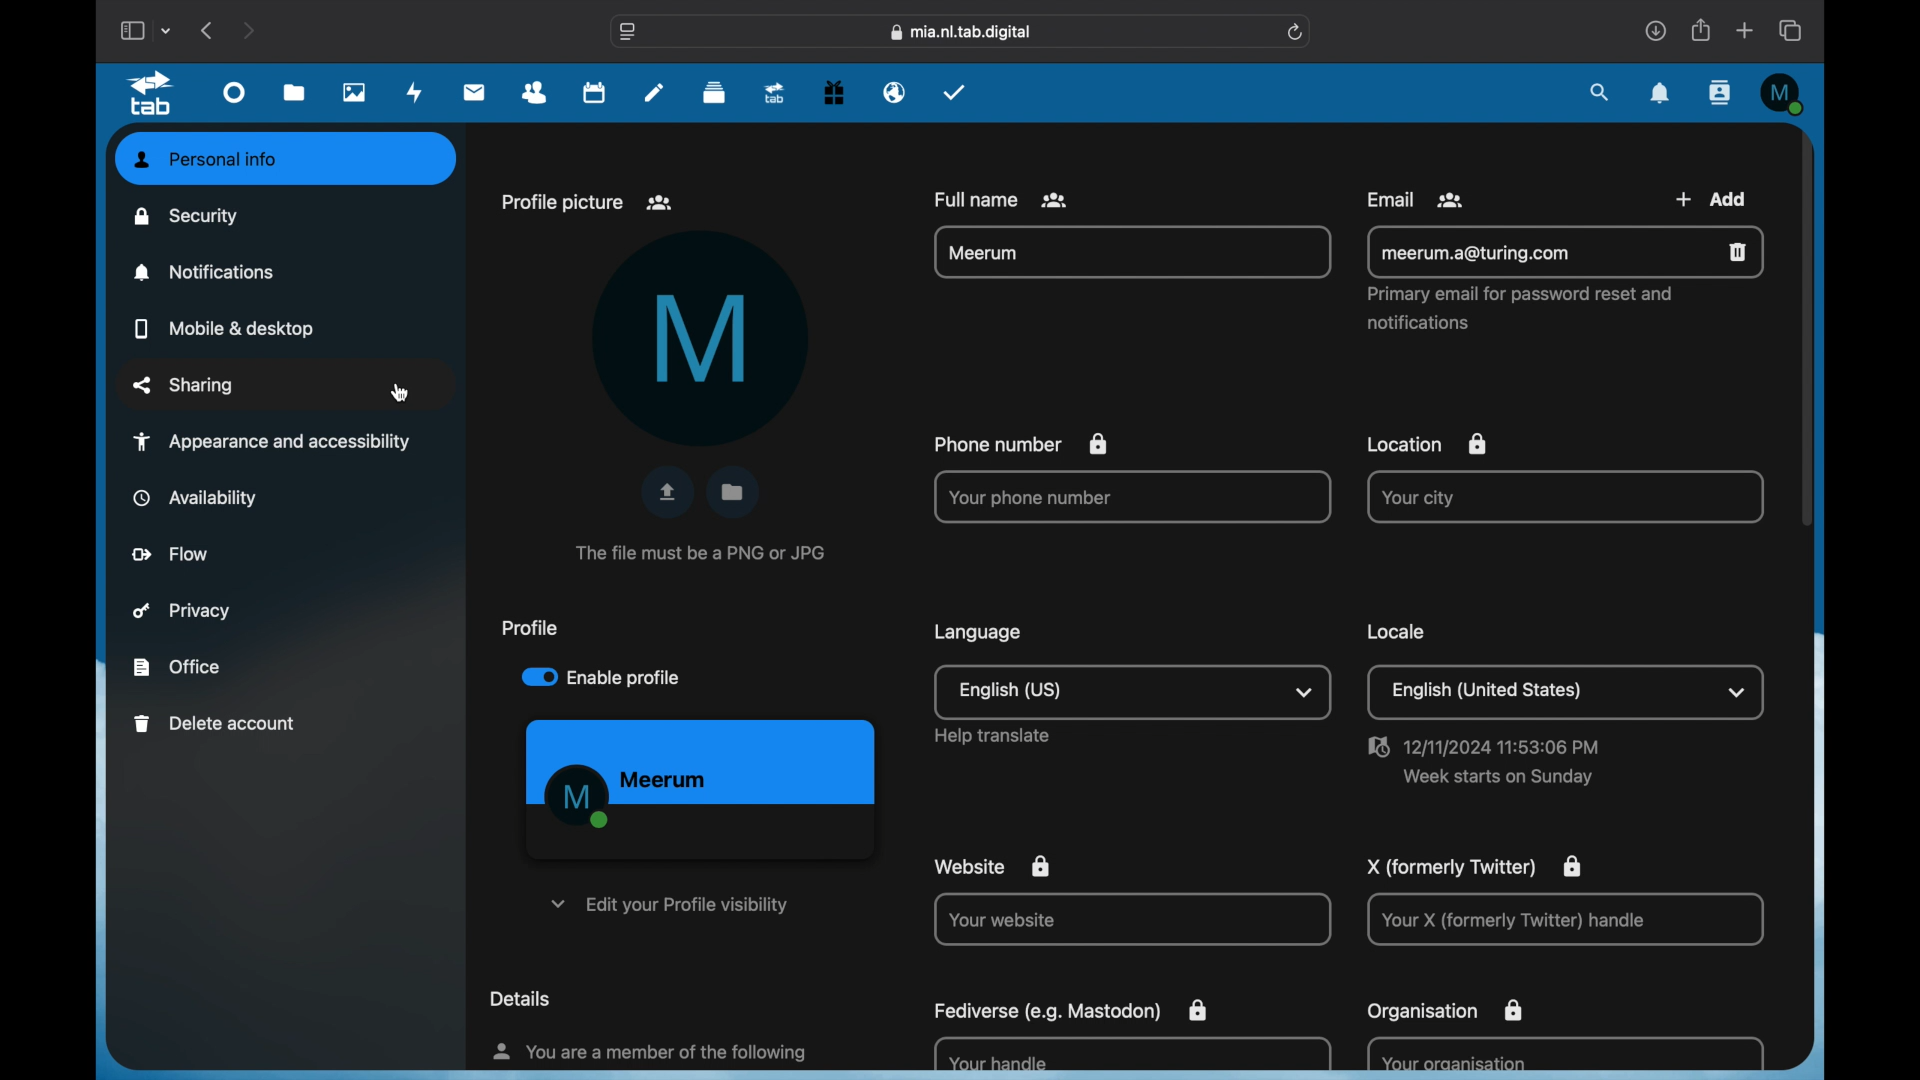  What do you see at coordinates (169, 31) in the screenshot?
I see `tab group picker` at bounding box center [169, 31].